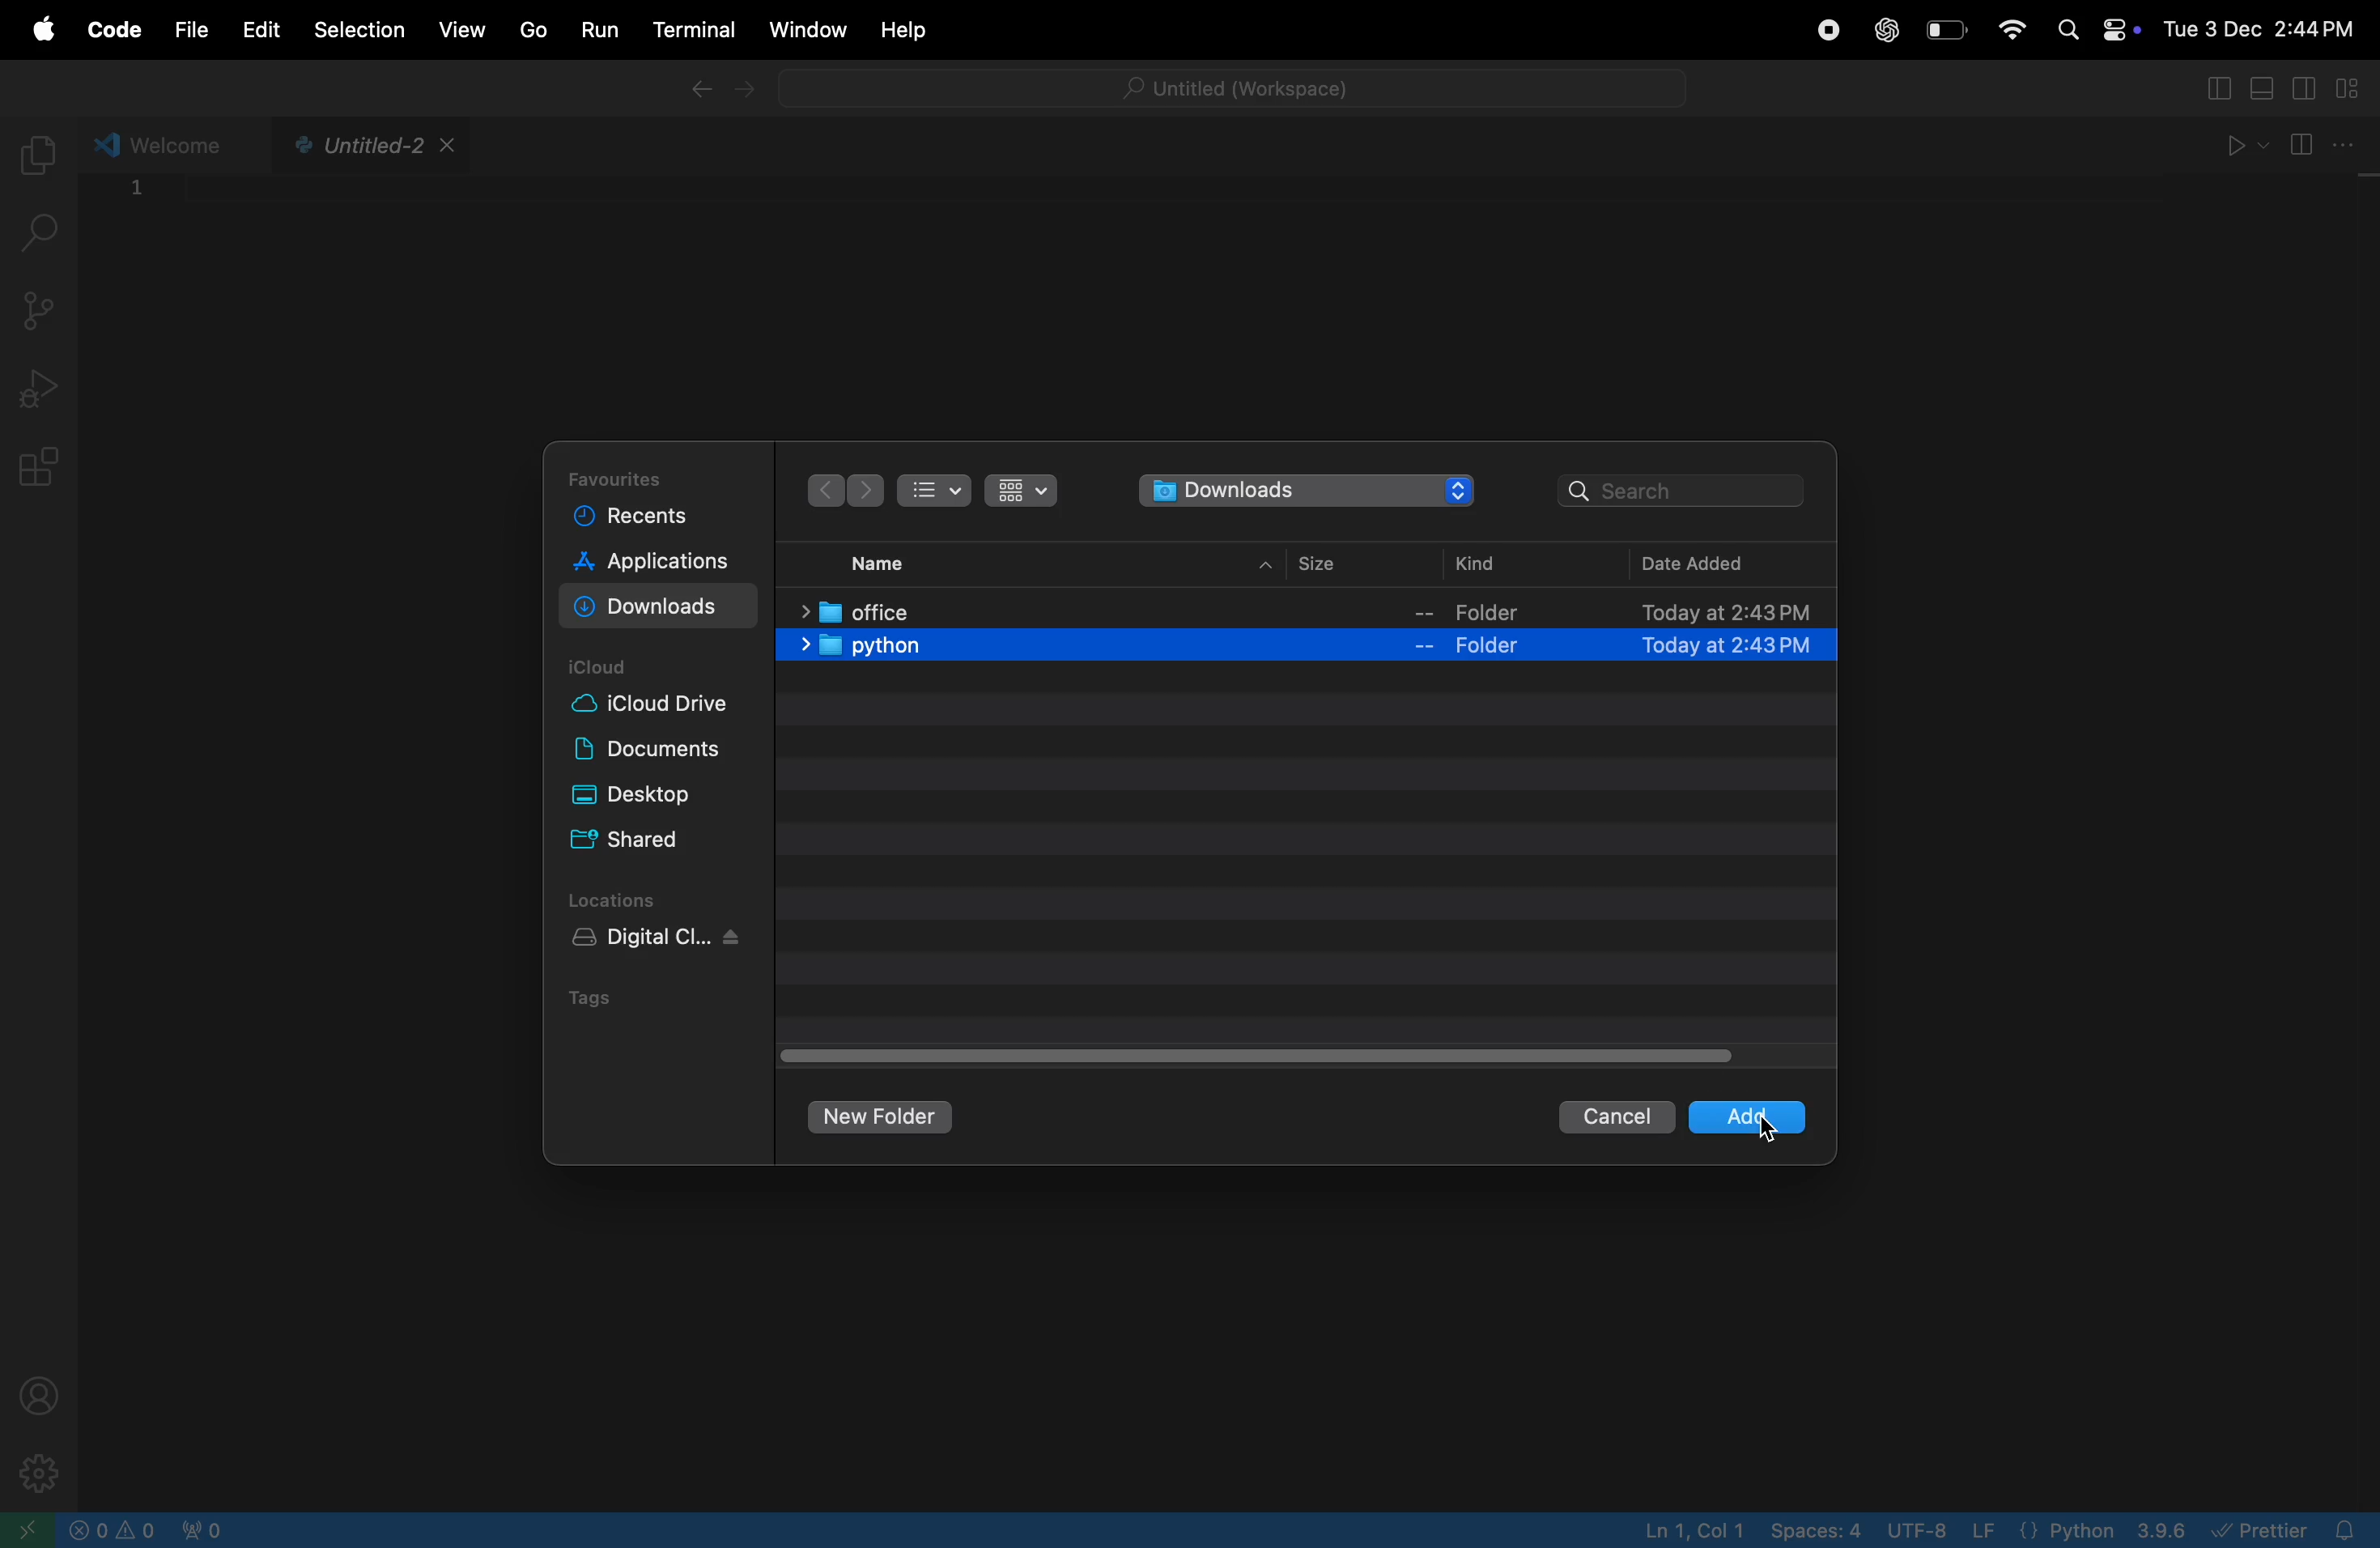  Describe the element at coordinates (655, 751) in the screenshot. I see `documents` at that location.